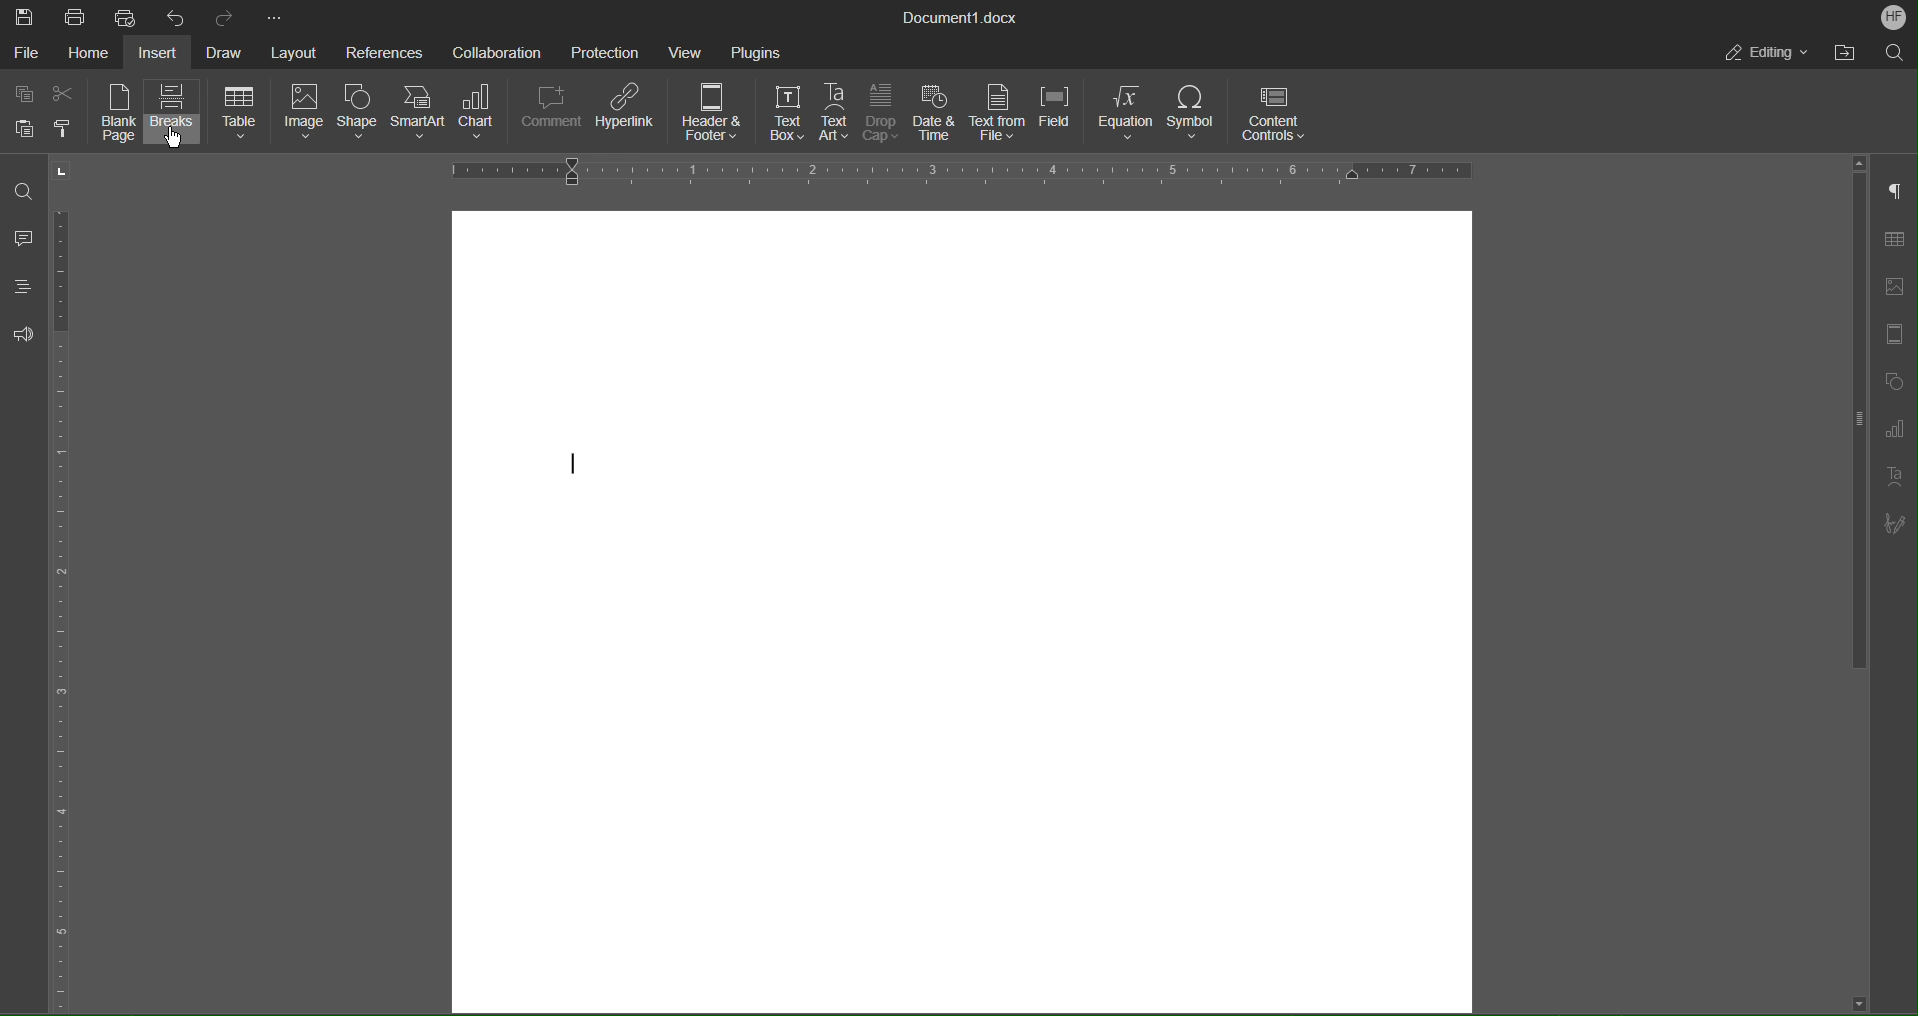  What do you see at coordinates (173, 141) in the screenshot?
I see `cursor` at bounding box center [173, 141].